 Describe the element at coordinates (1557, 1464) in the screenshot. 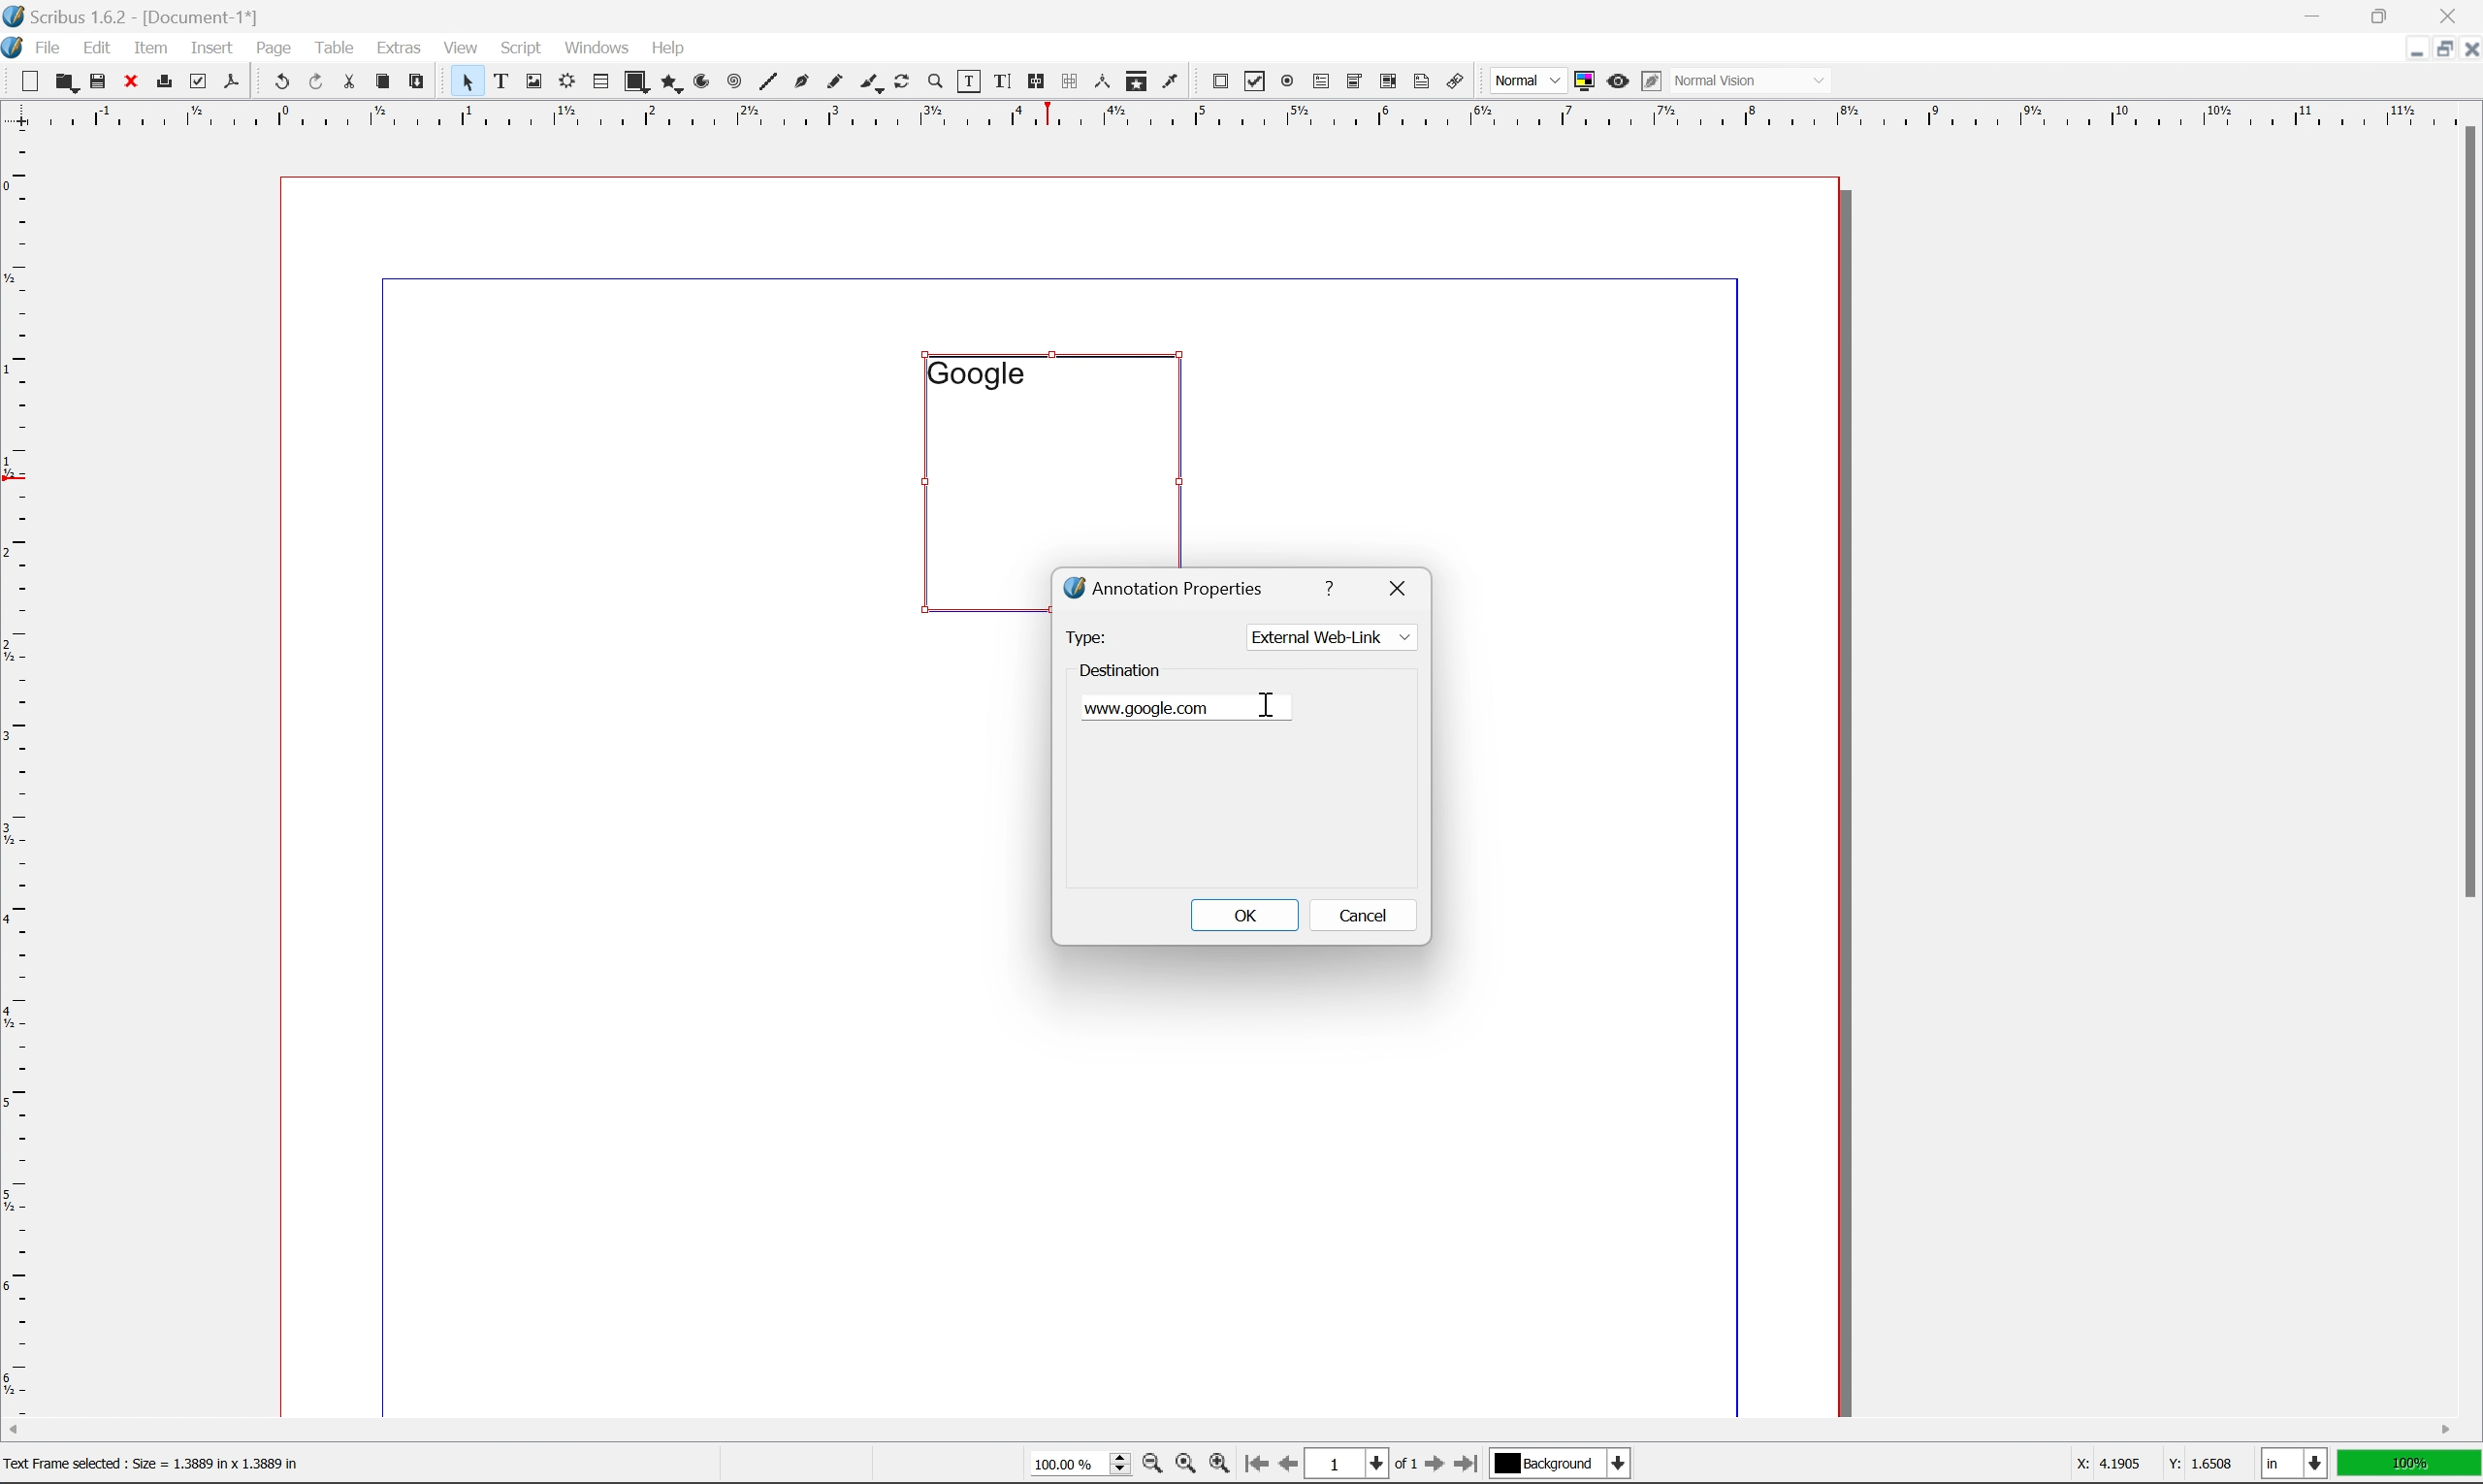

I see `select current layer` at that location.